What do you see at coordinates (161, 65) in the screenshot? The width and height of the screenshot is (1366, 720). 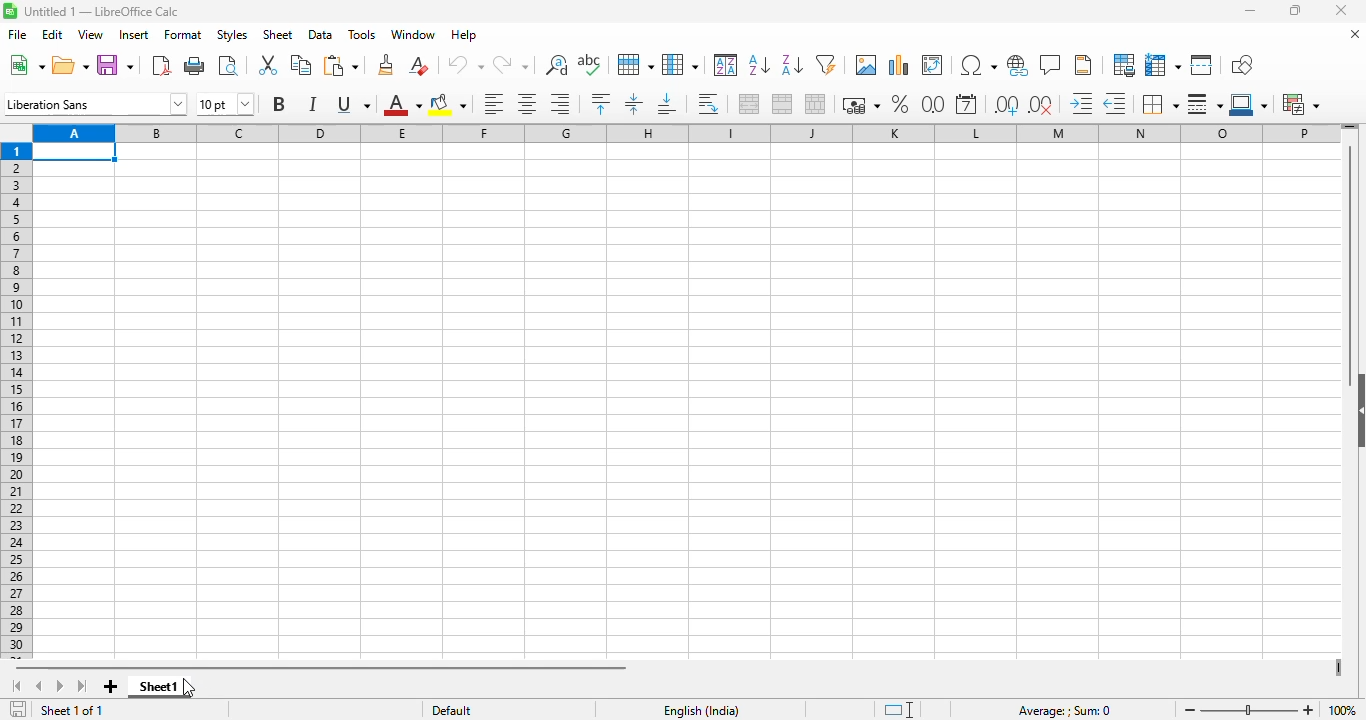 I see `export directly as PDF` at bounding box center [161, 65].